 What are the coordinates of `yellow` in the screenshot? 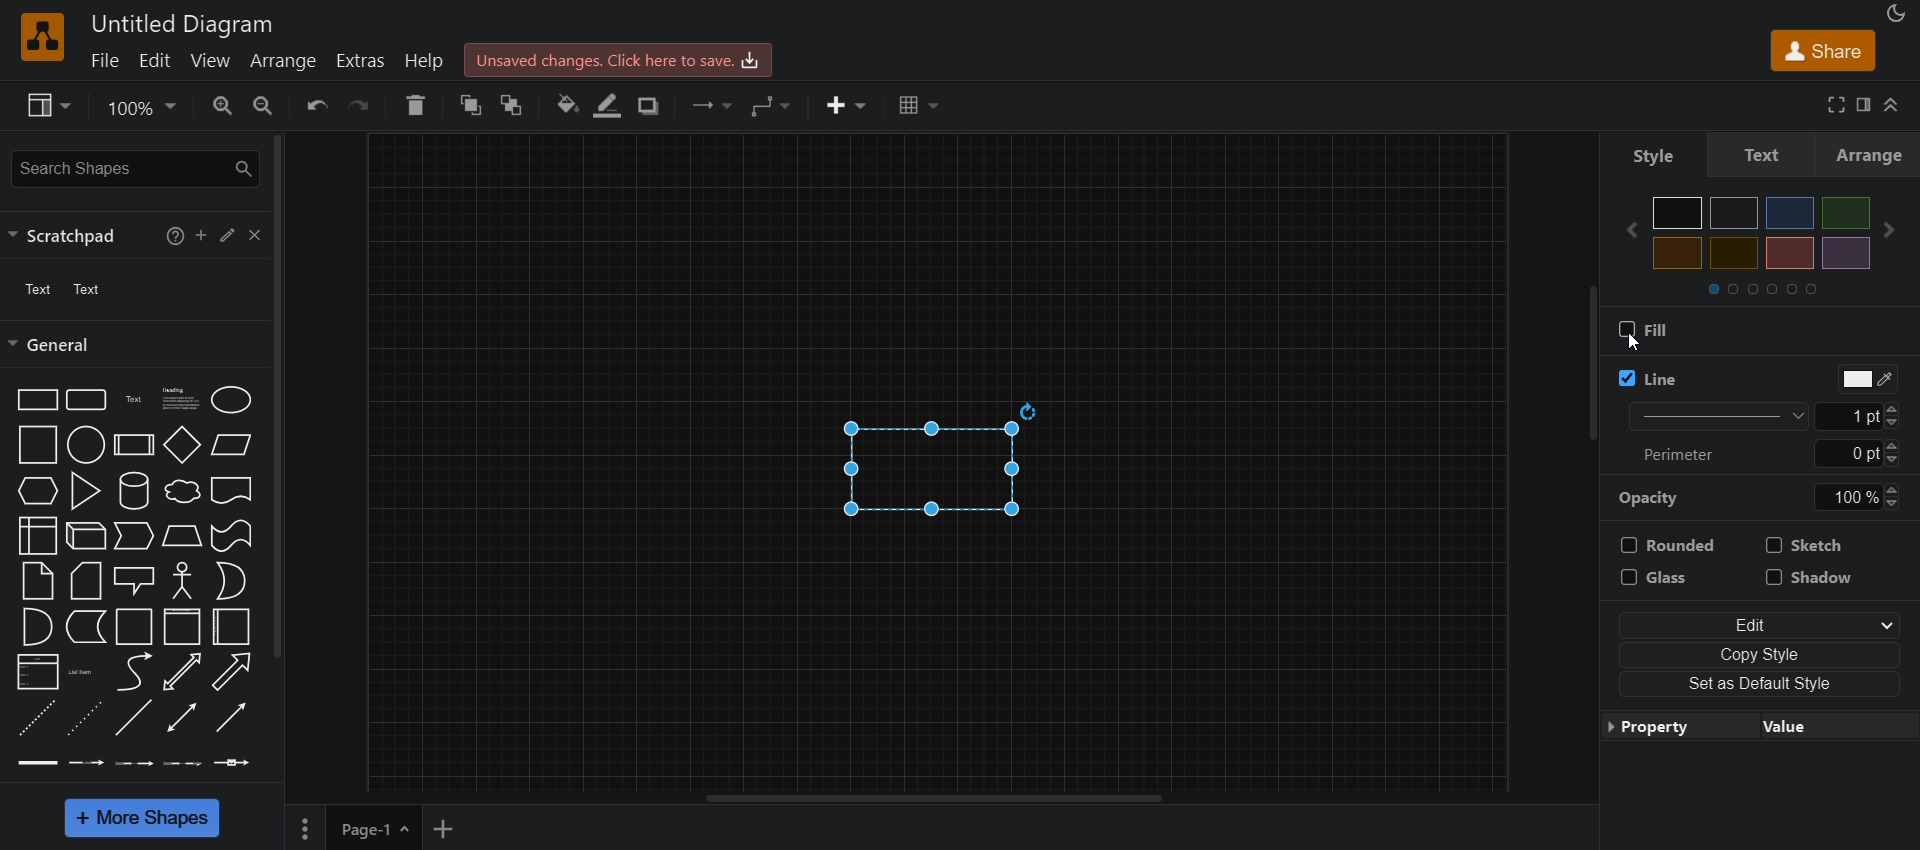 It's located at (1792, 253).